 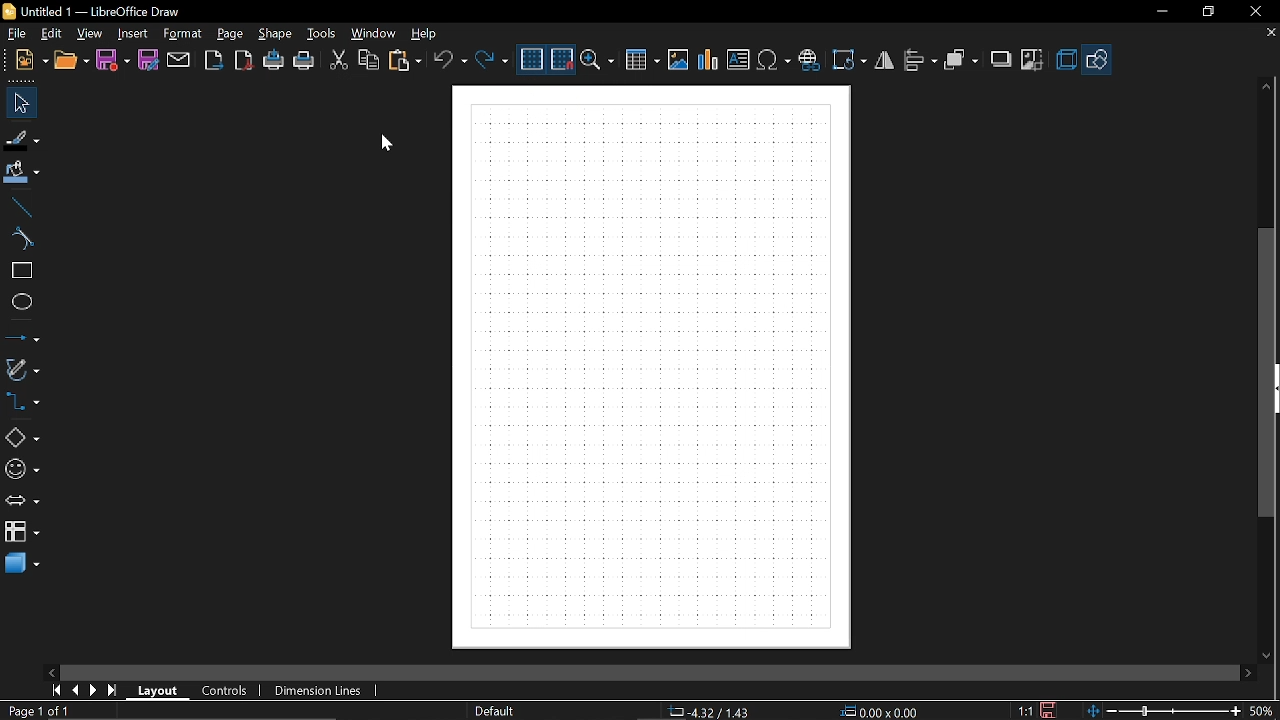 What do you see at coordinates (739, 60) in the screenshot?
I see `text` at bounding box center [739, 60].